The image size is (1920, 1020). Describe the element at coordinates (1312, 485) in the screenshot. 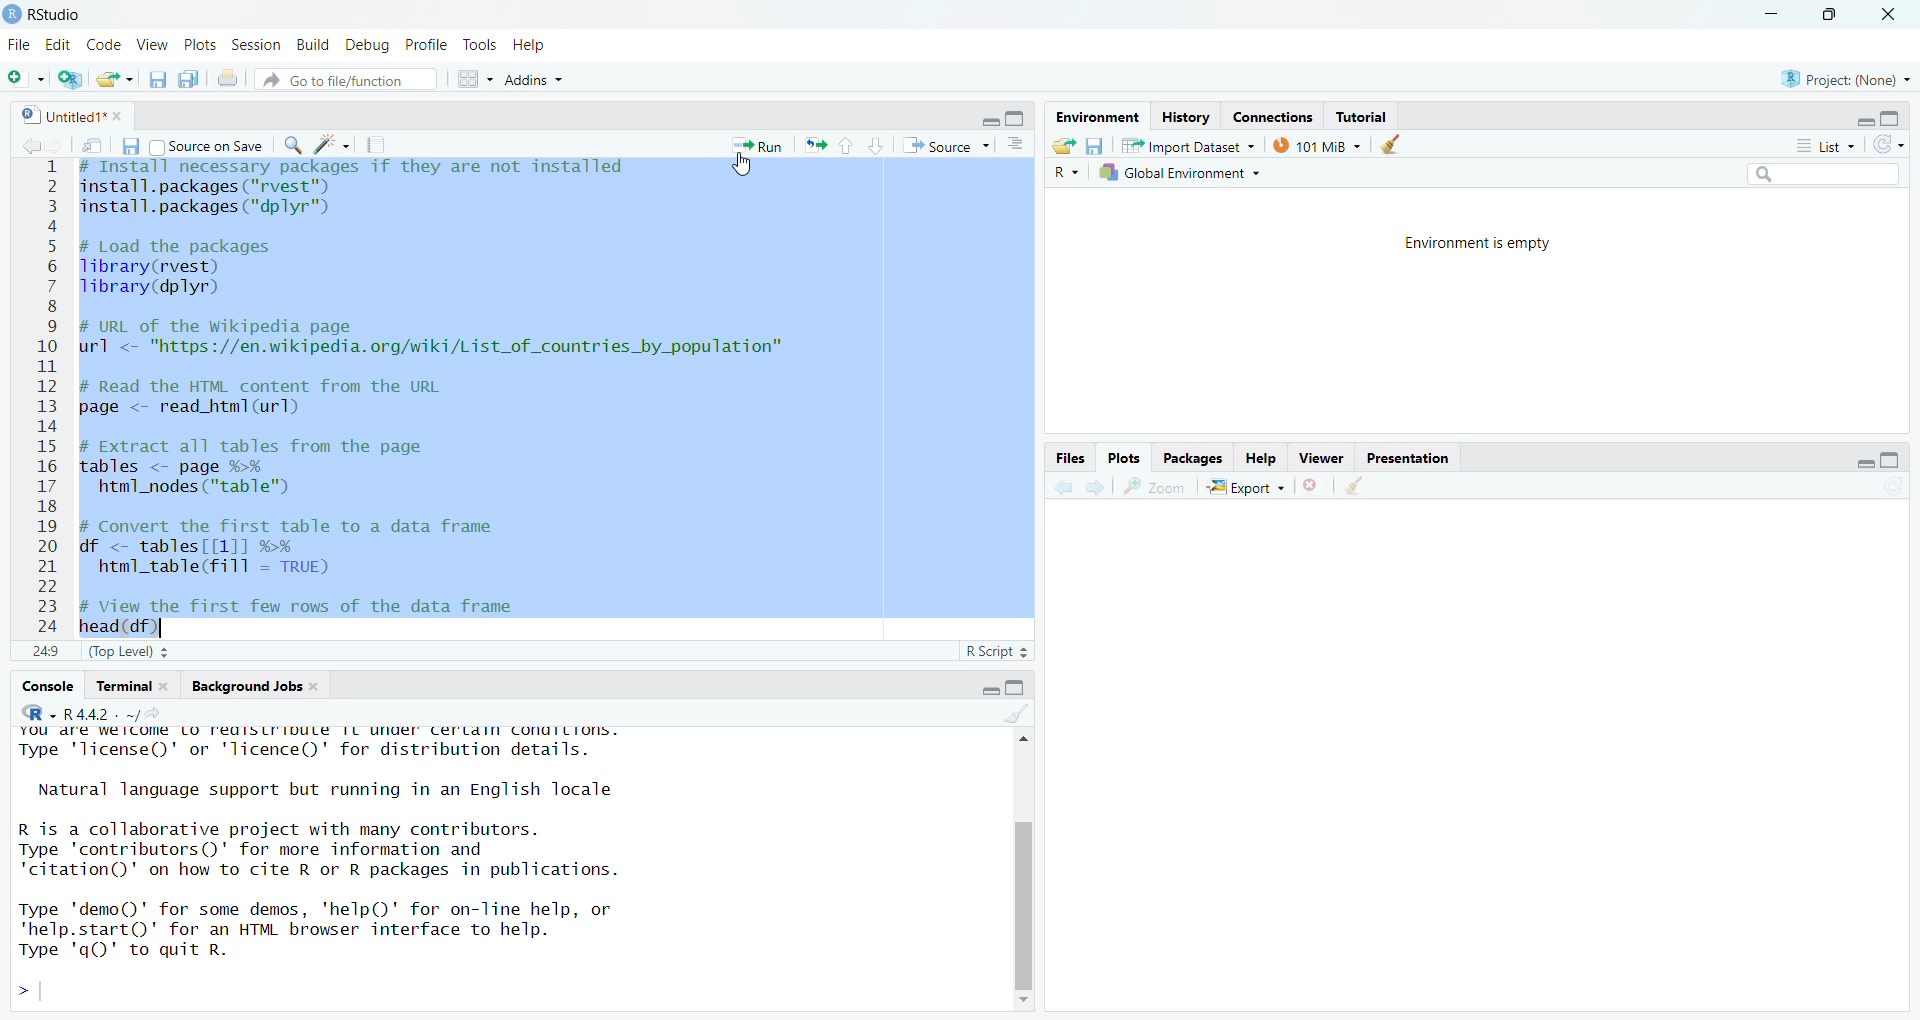

I see `close` at that location.